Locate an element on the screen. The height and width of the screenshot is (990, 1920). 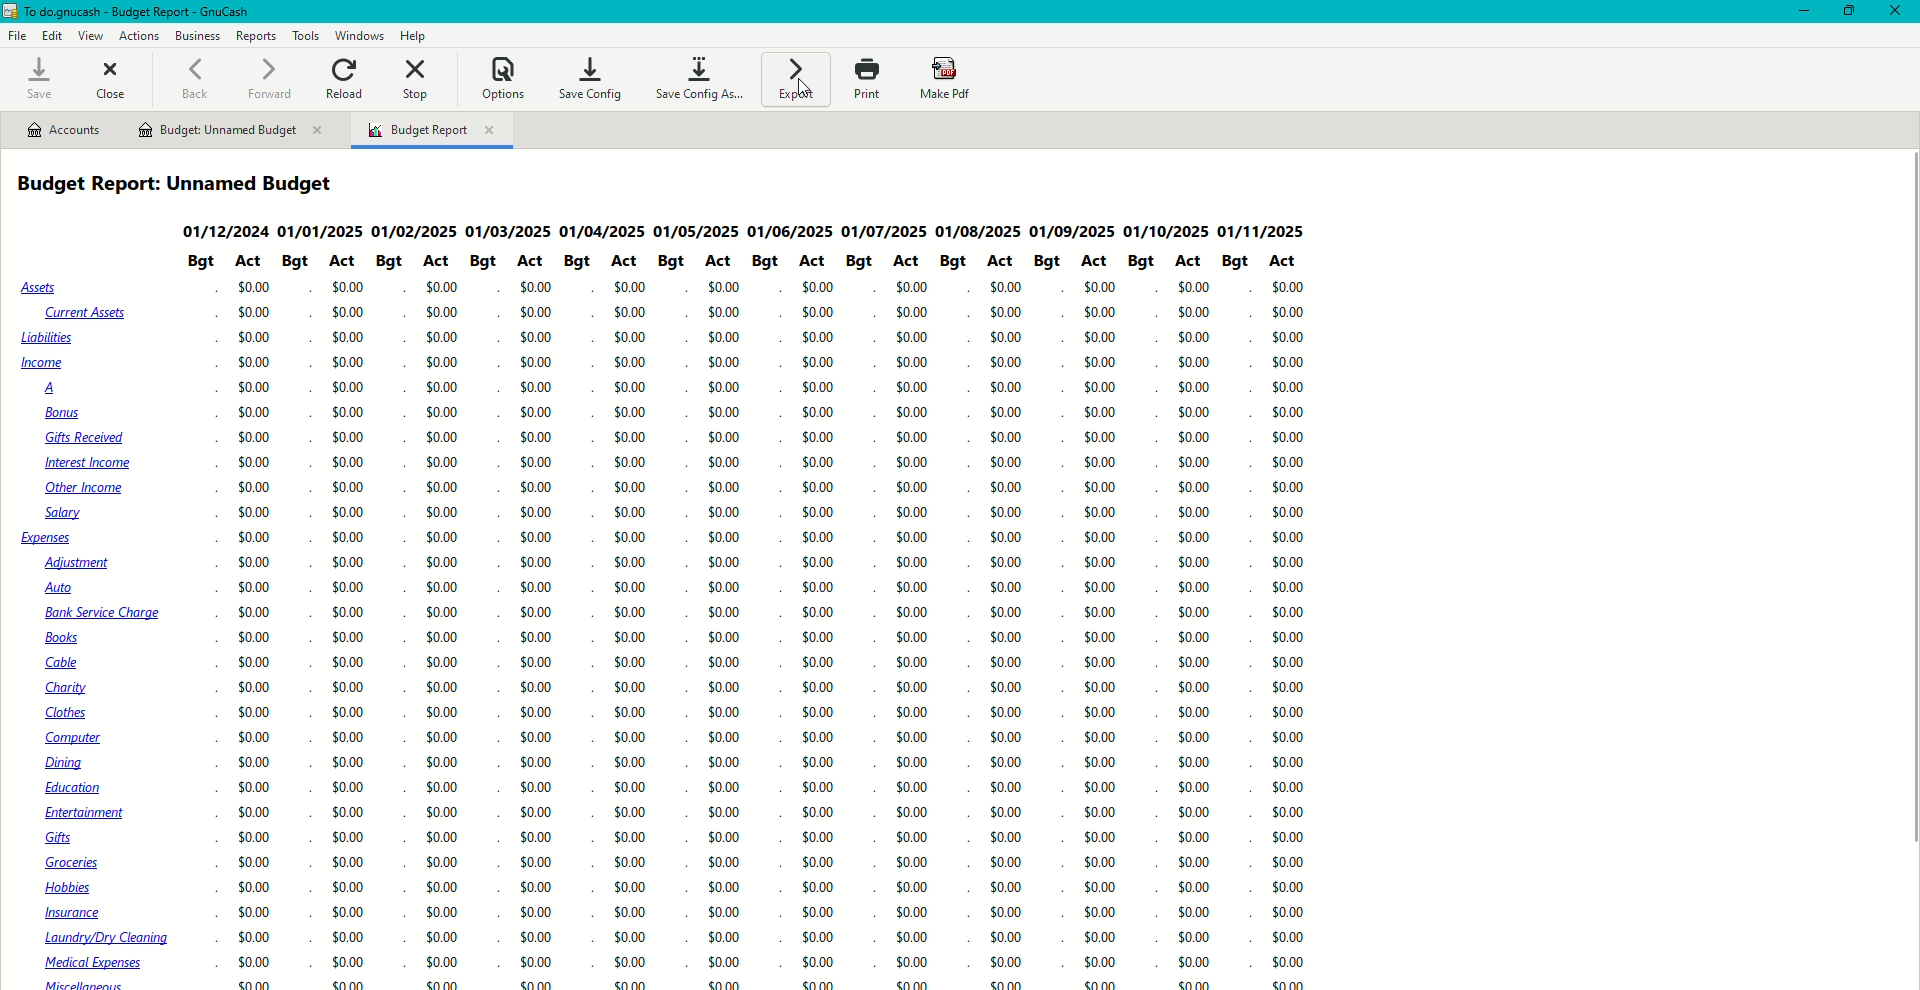
0.00 is located at coordinates (254, 414).